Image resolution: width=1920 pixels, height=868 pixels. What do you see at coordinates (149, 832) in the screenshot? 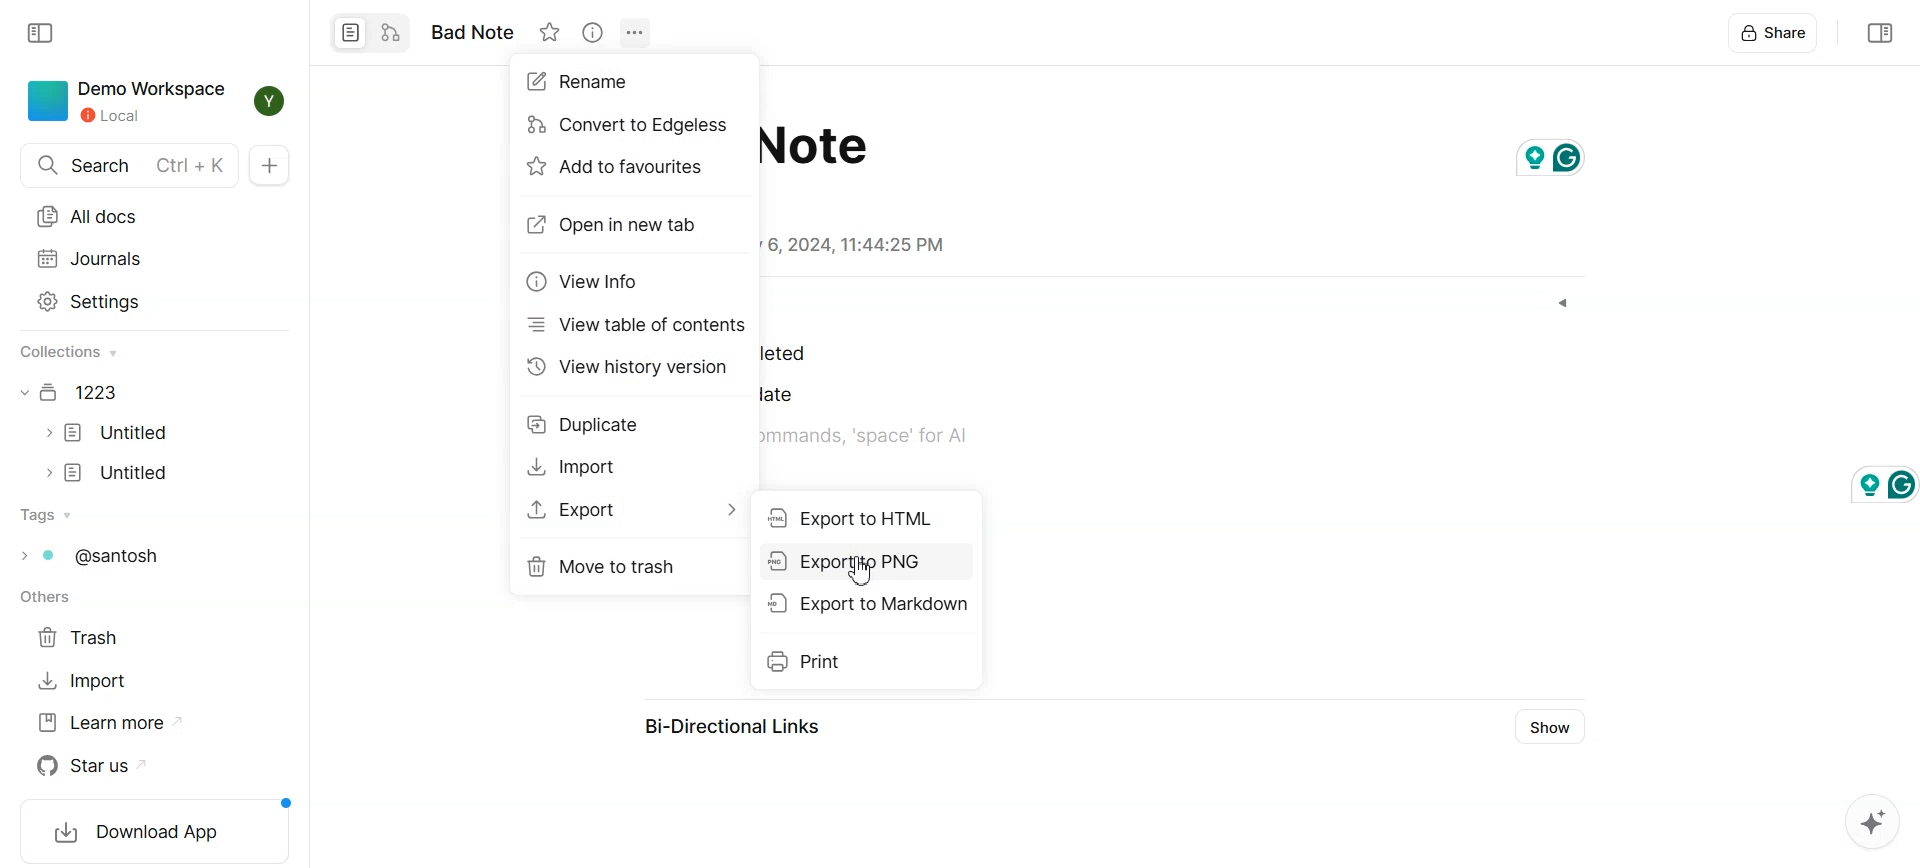
I see `Download App` at bounding box center [149, 832].